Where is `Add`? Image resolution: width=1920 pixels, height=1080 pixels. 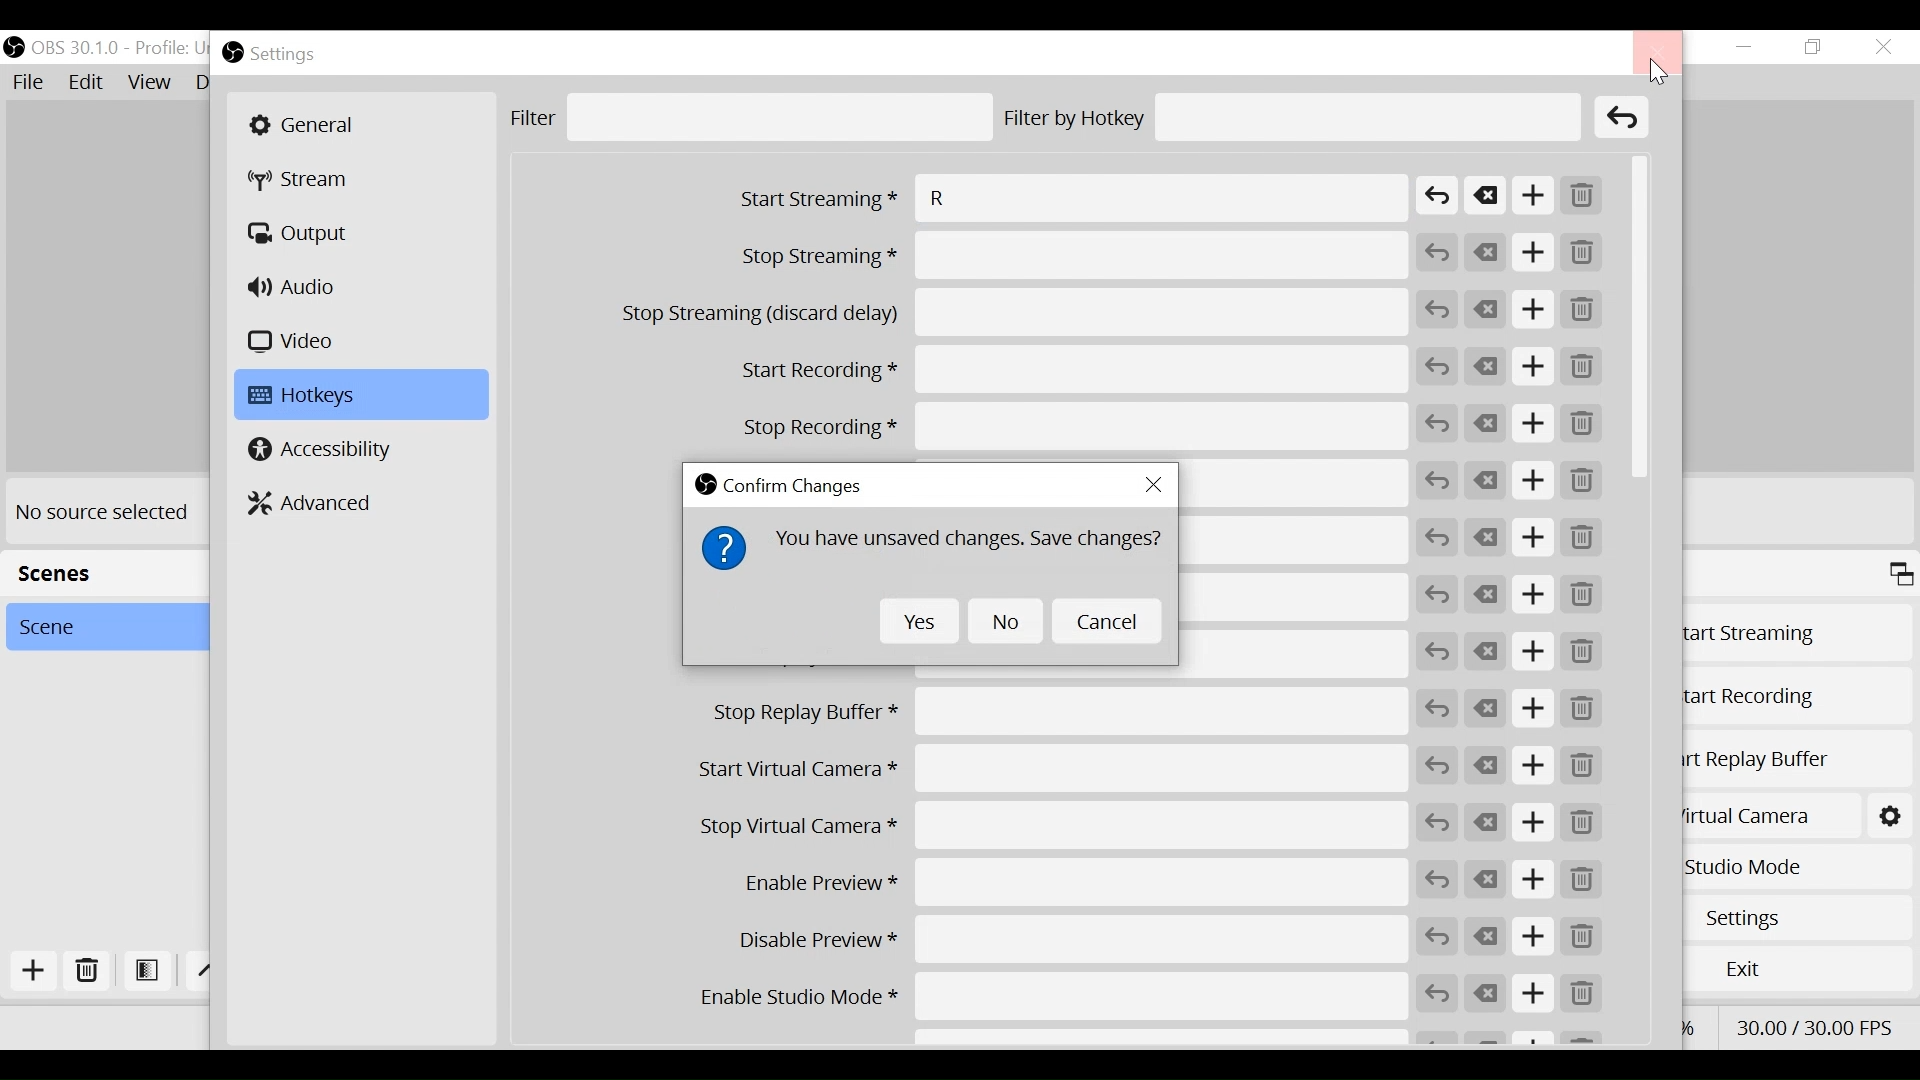 Add is located at coordinates (1535, 654).